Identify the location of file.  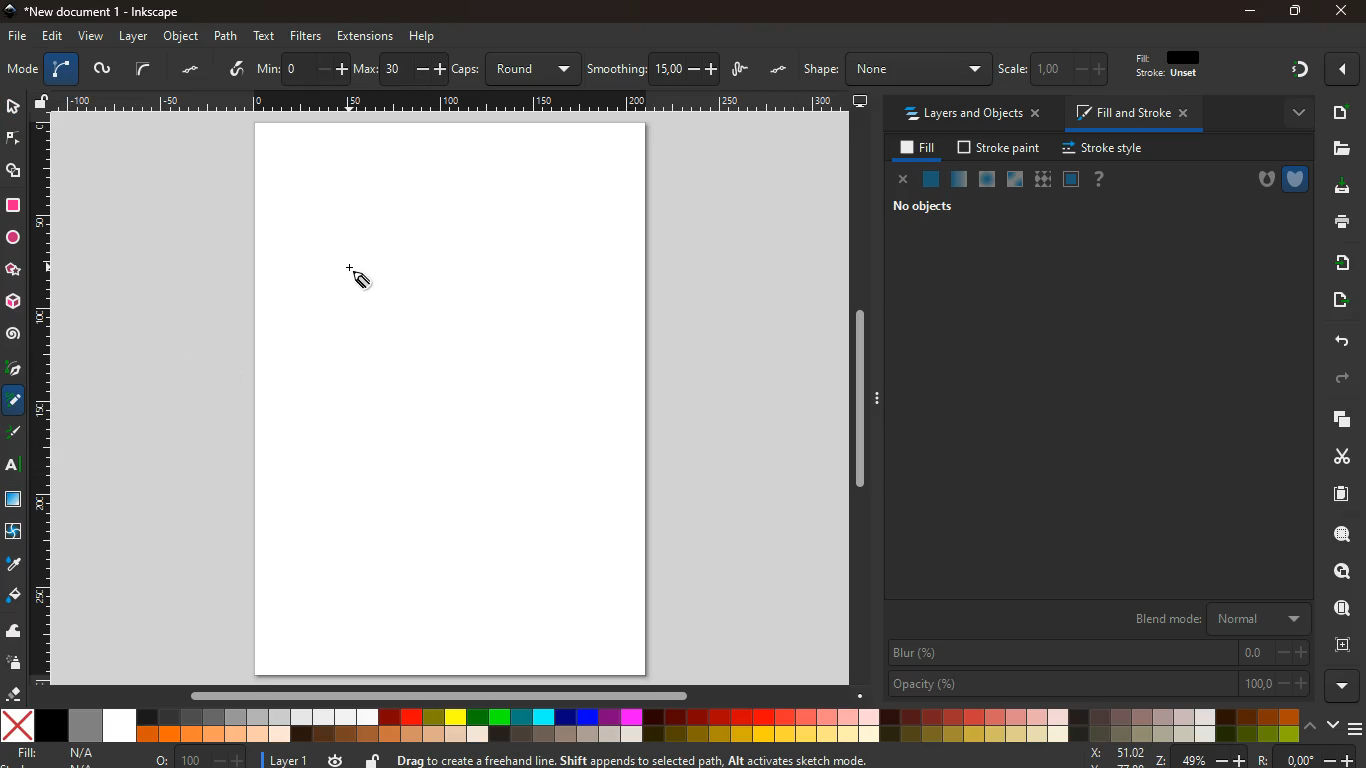
(16, 37).